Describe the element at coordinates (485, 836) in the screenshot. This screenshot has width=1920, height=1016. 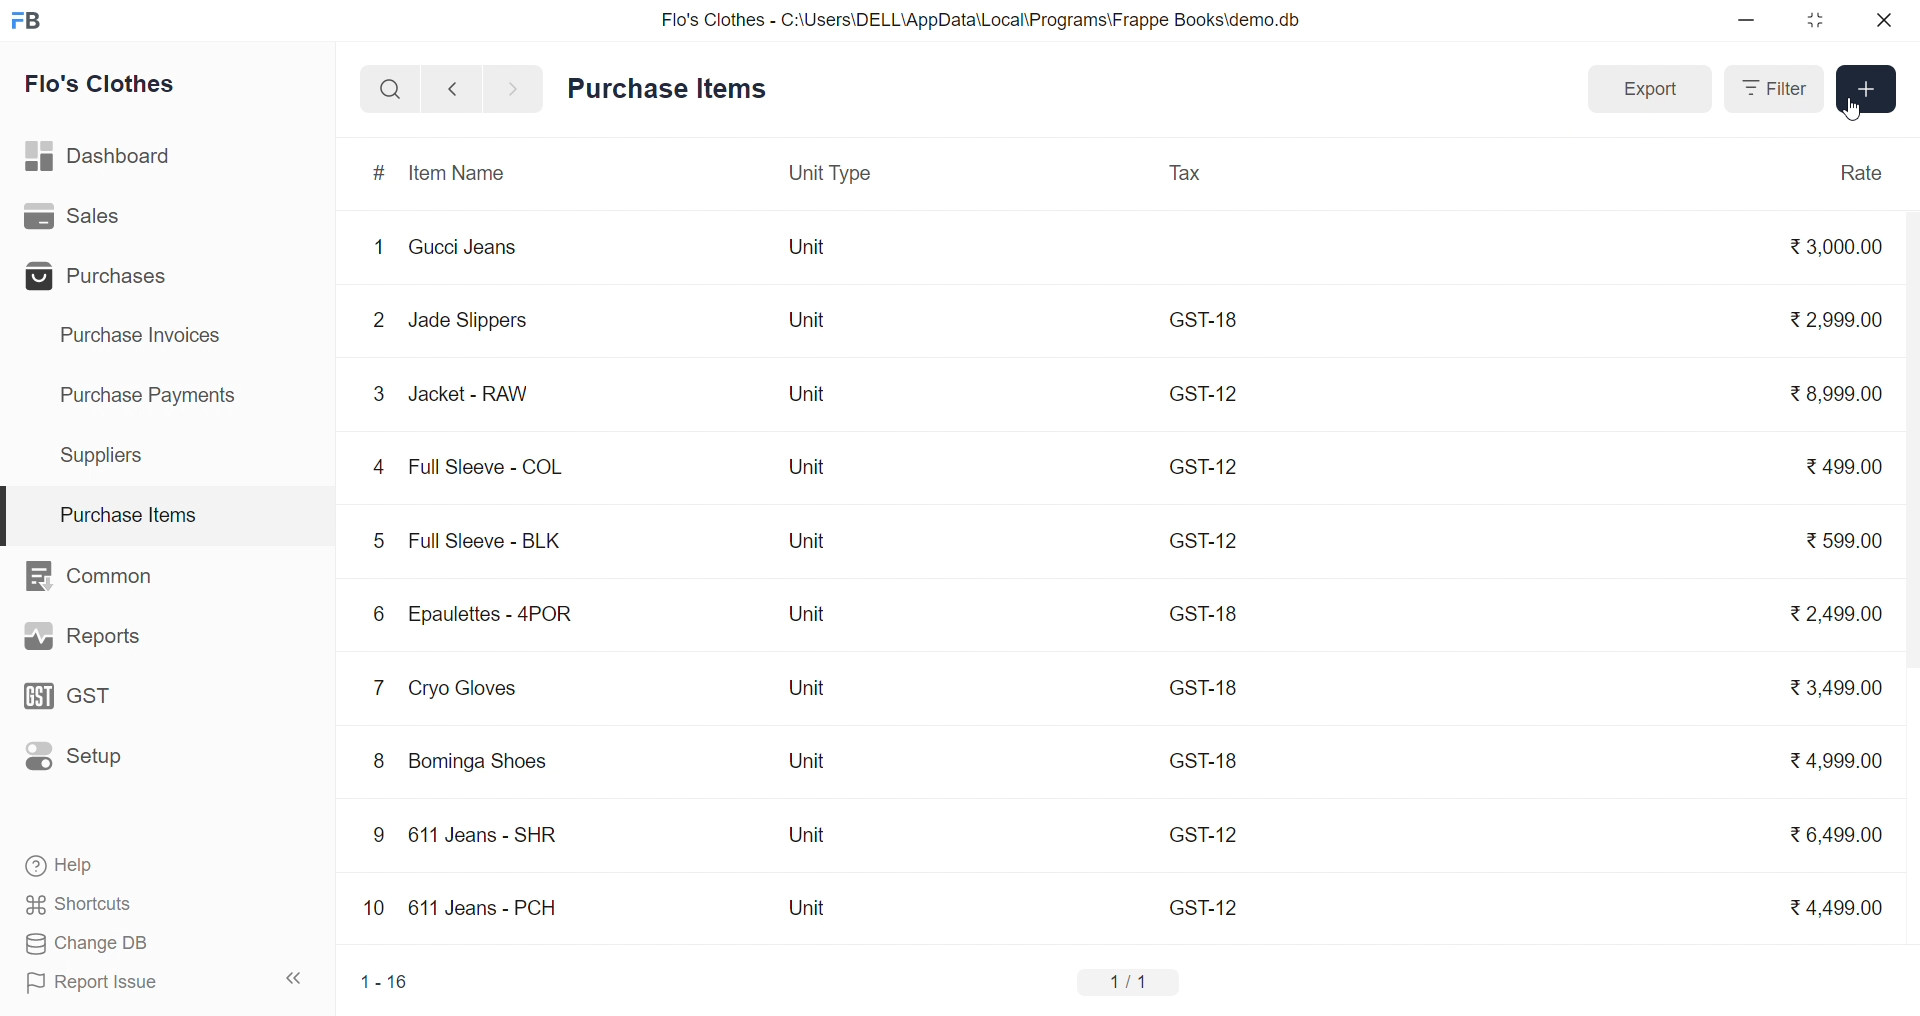
I see `611 Jeans - SHR` at that location.